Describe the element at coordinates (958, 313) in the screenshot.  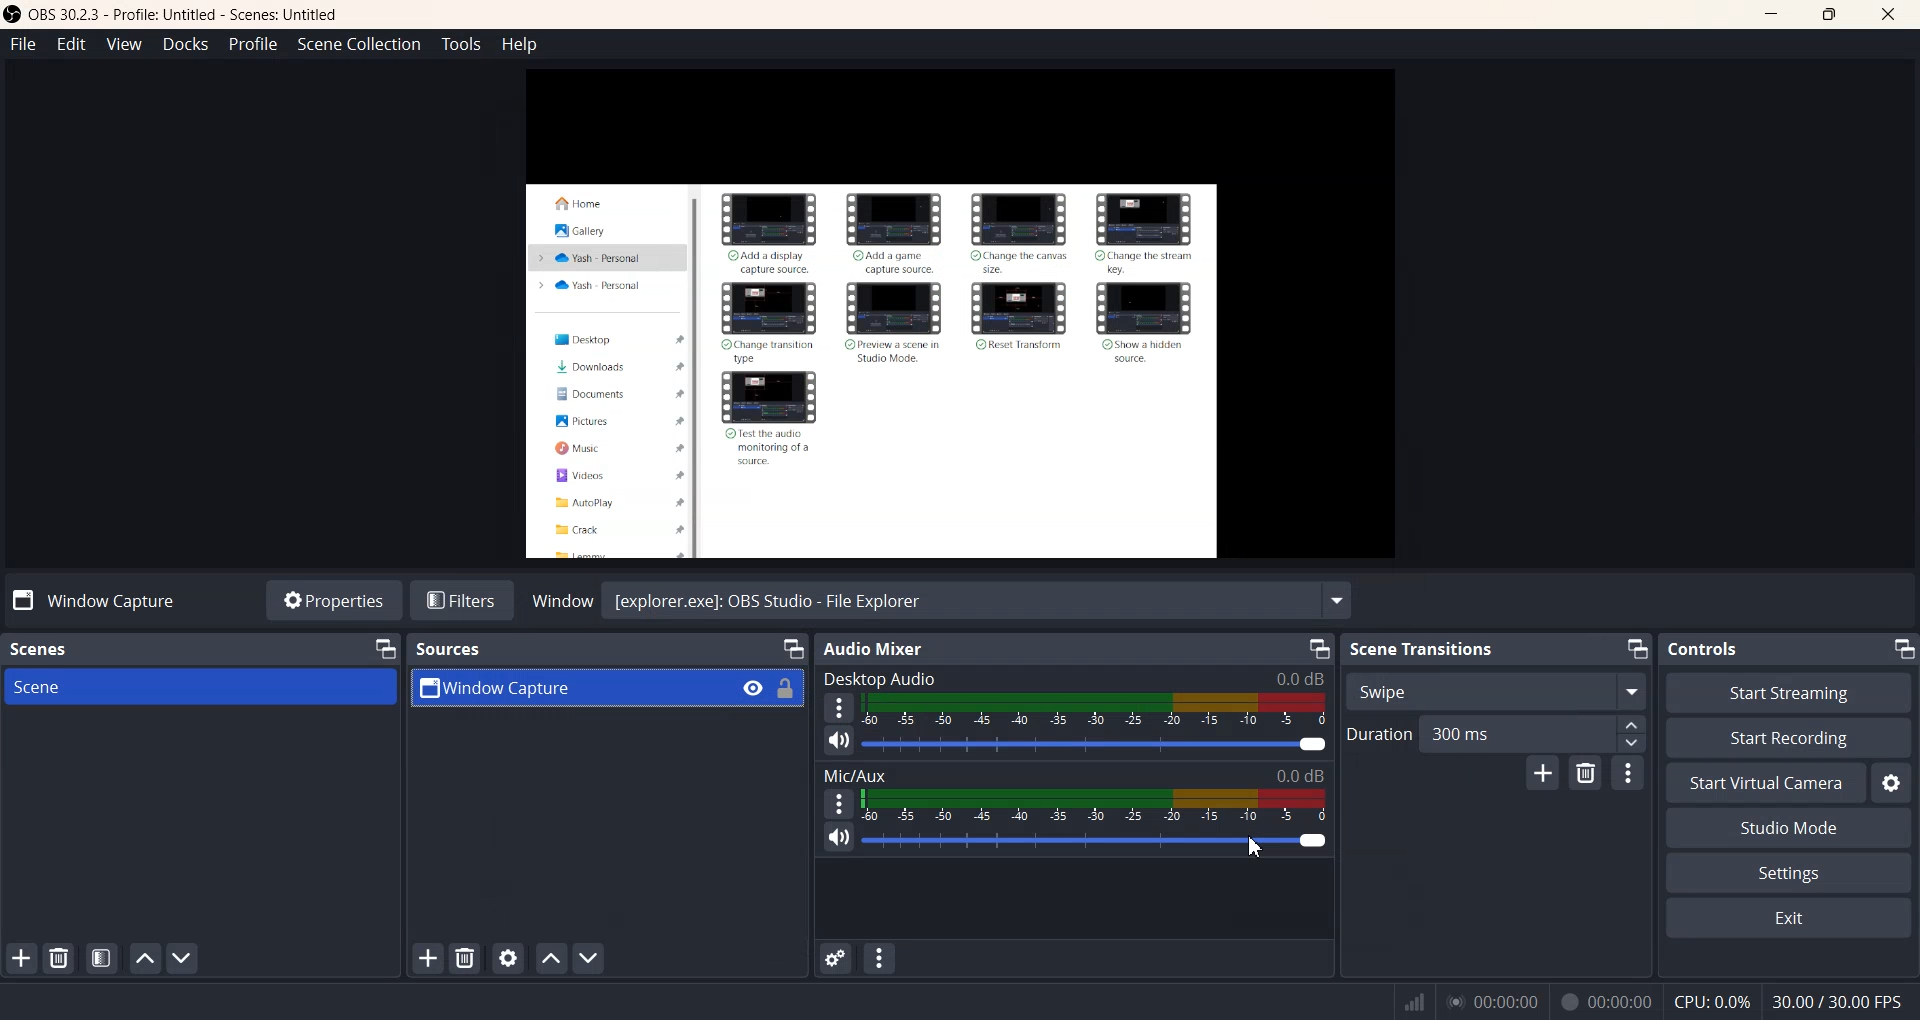
I see `Preview Window` at that location.